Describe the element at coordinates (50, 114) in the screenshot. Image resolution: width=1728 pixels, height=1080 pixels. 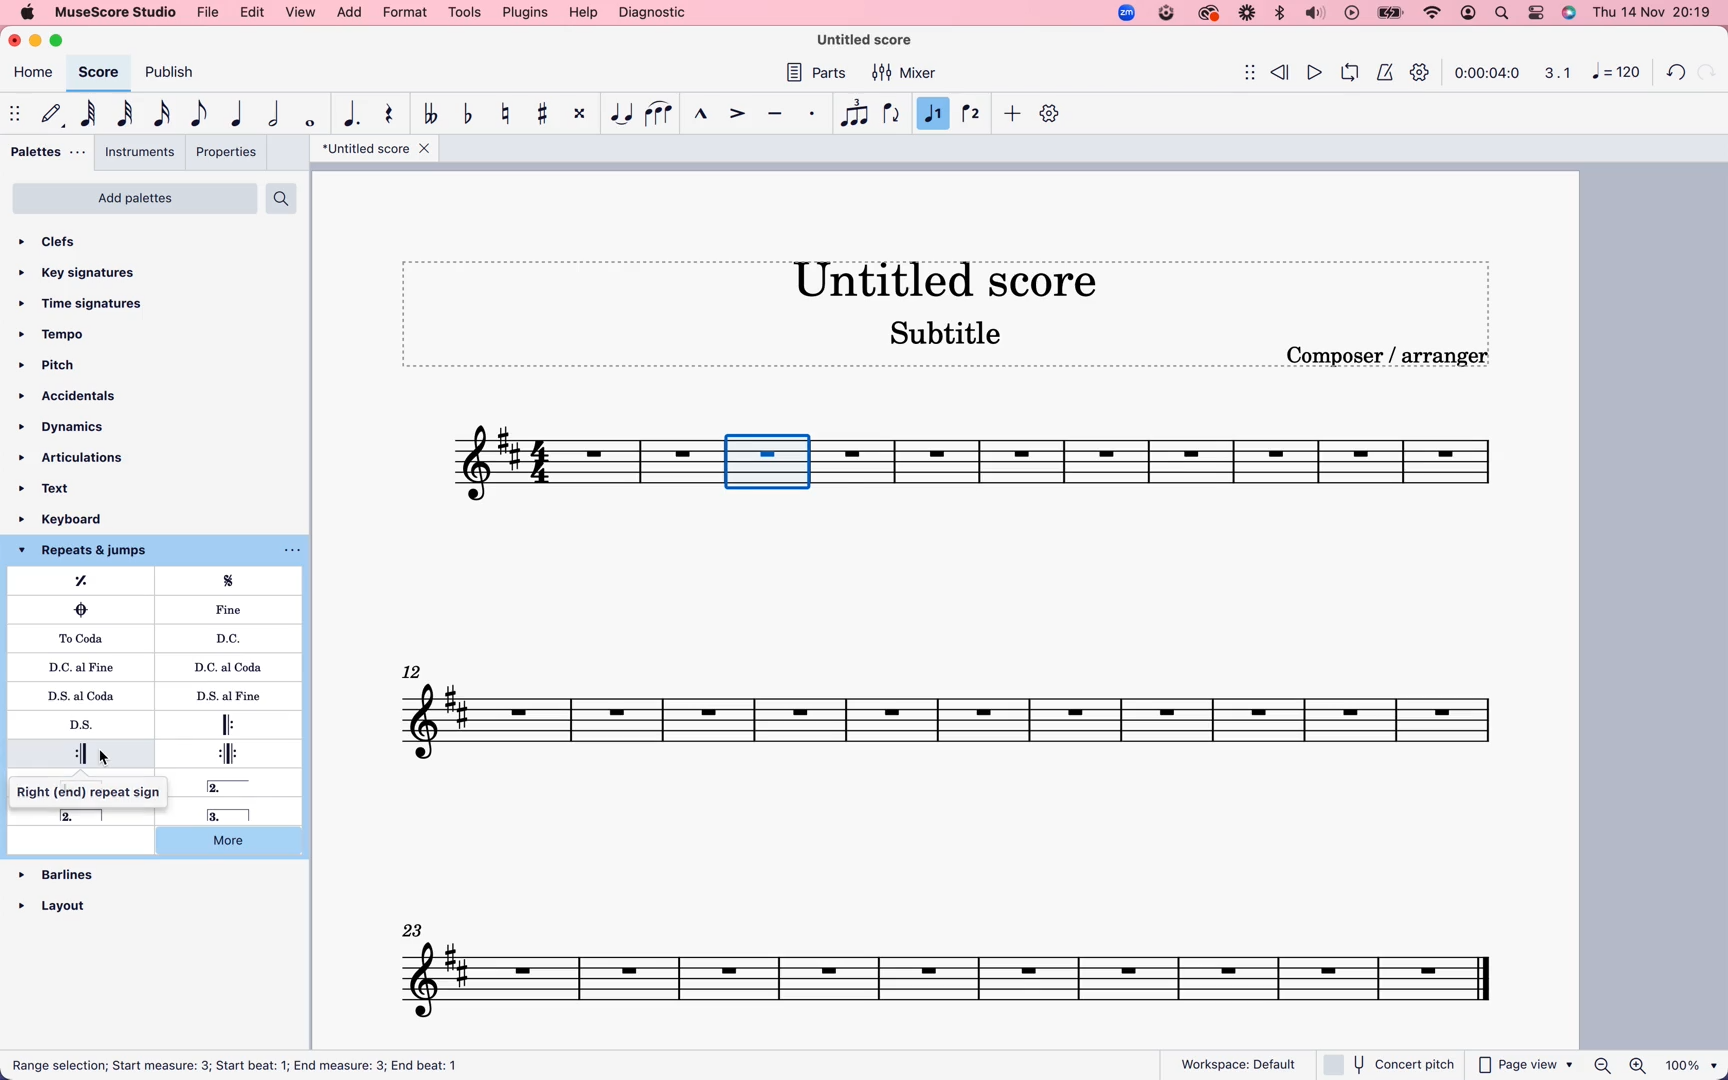
I see `default` at that location.